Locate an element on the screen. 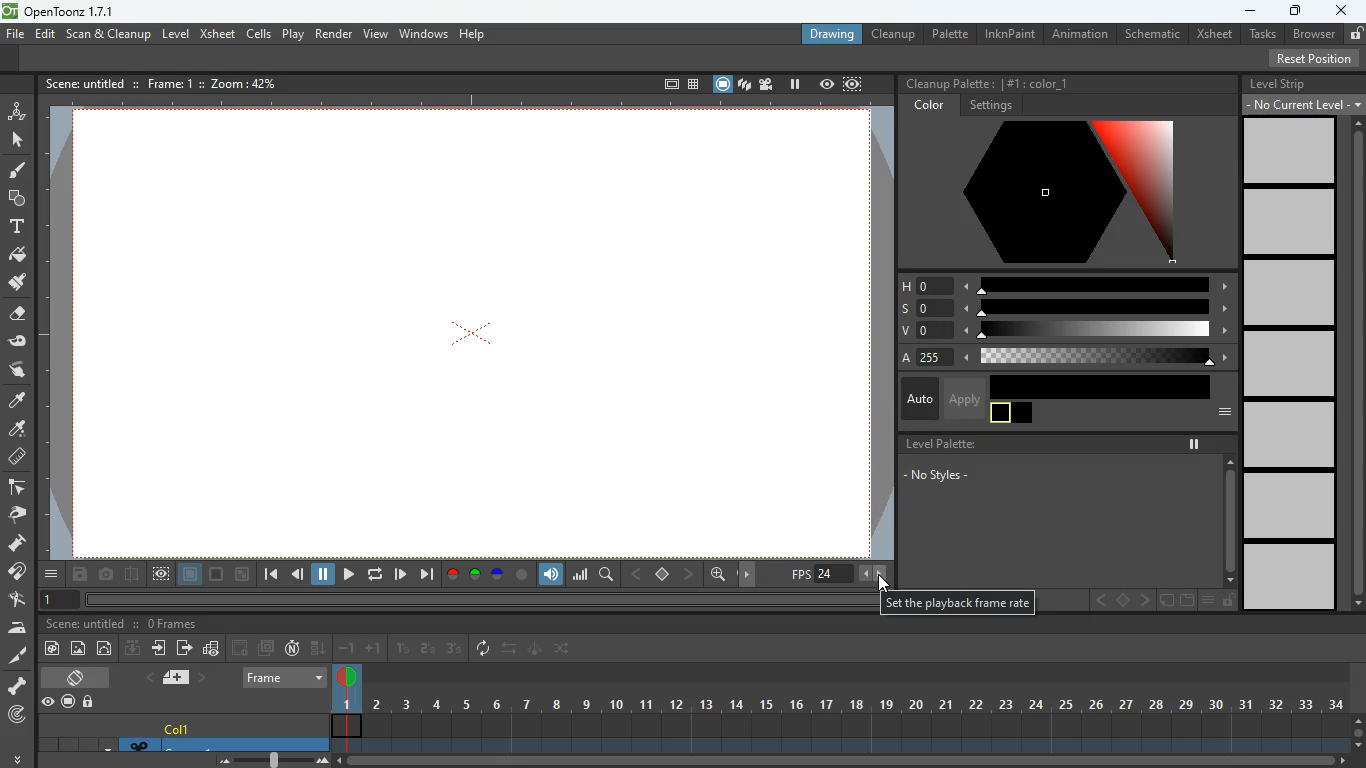  forward is located at coordinates (400, 574).